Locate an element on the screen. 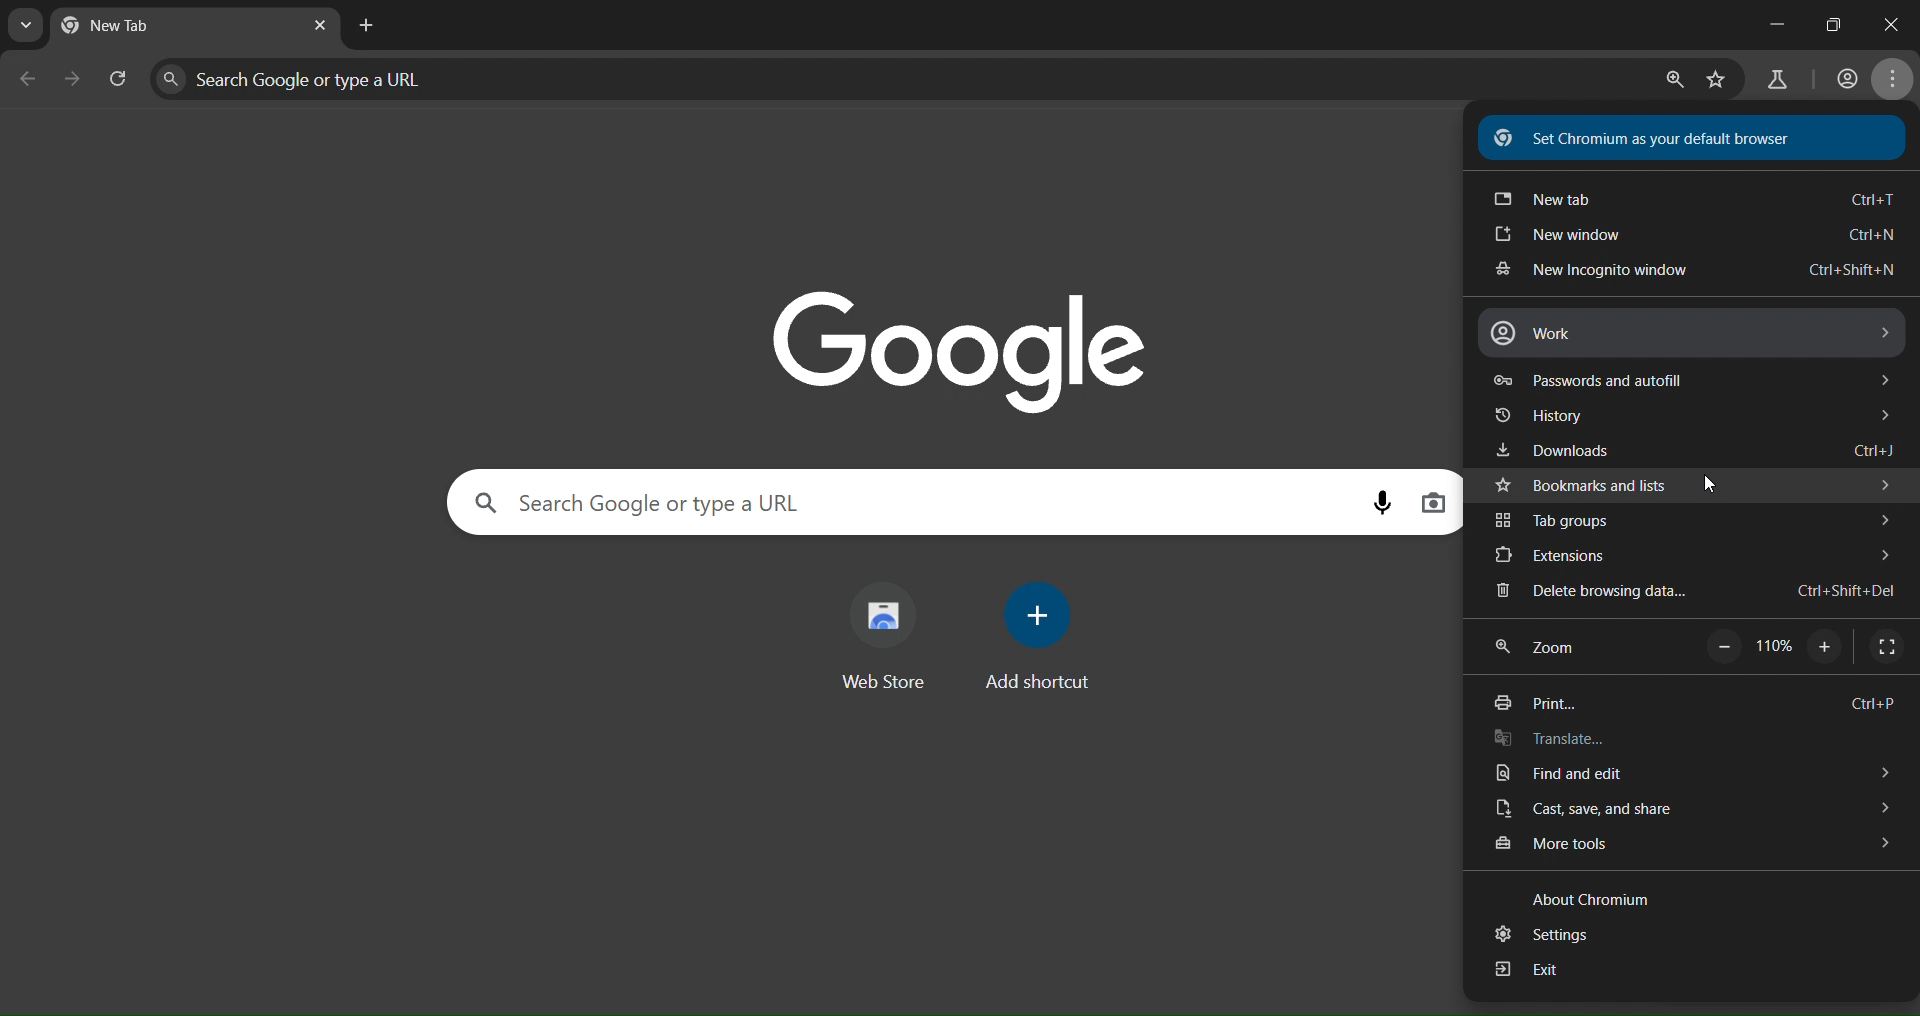  image search is located at coordinates (1438, 502).